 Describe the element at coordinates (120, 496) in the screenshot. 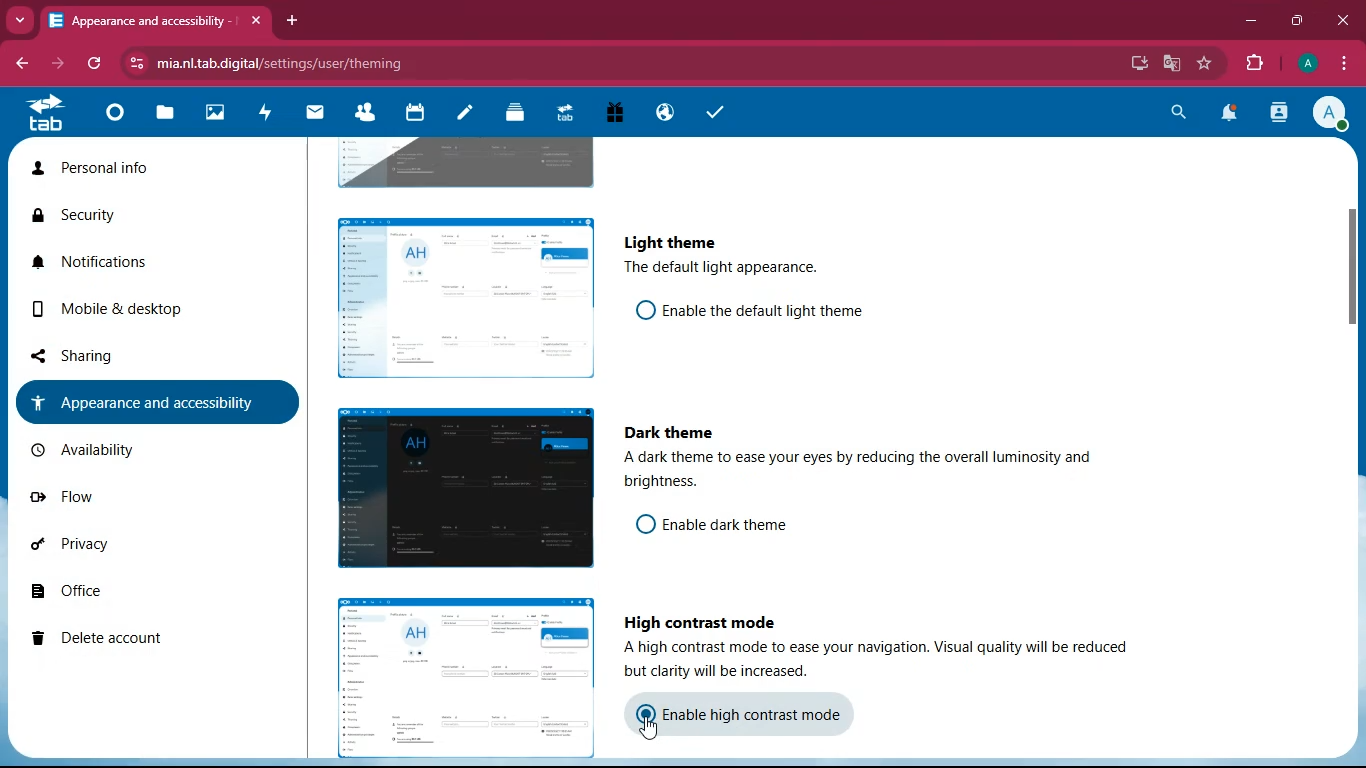

I see `flow` at that location.